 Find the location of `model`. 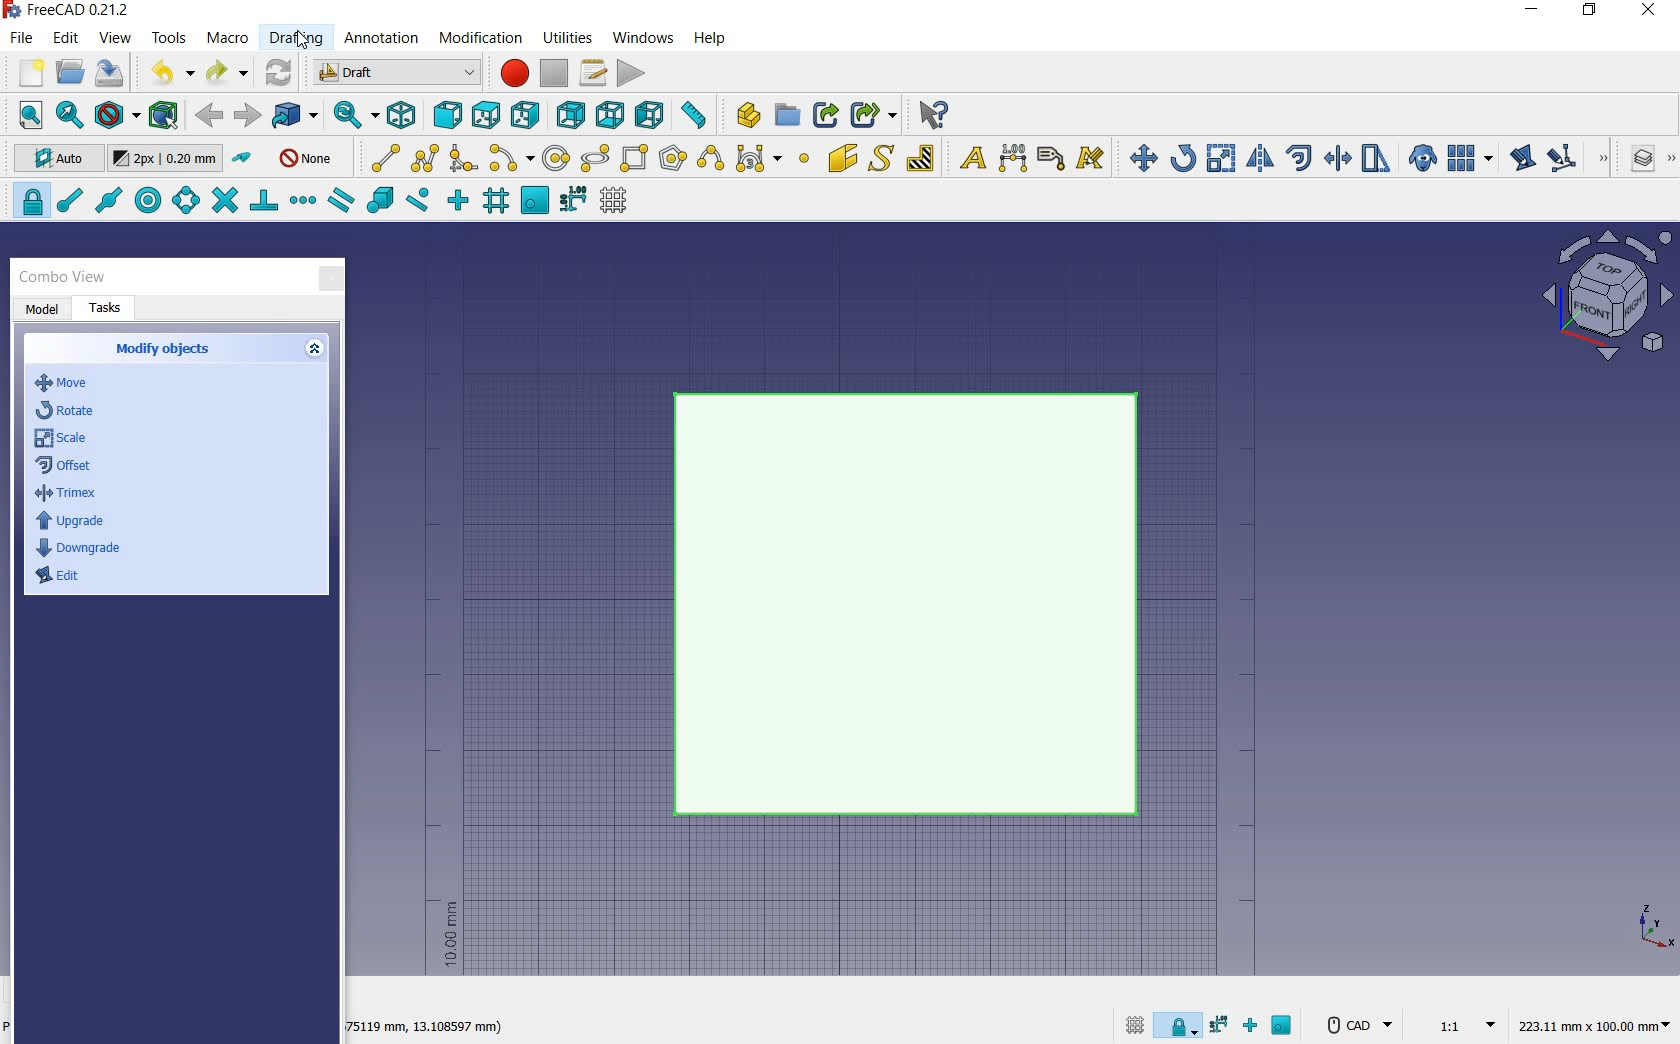

model is located at coordinates (43, 310).